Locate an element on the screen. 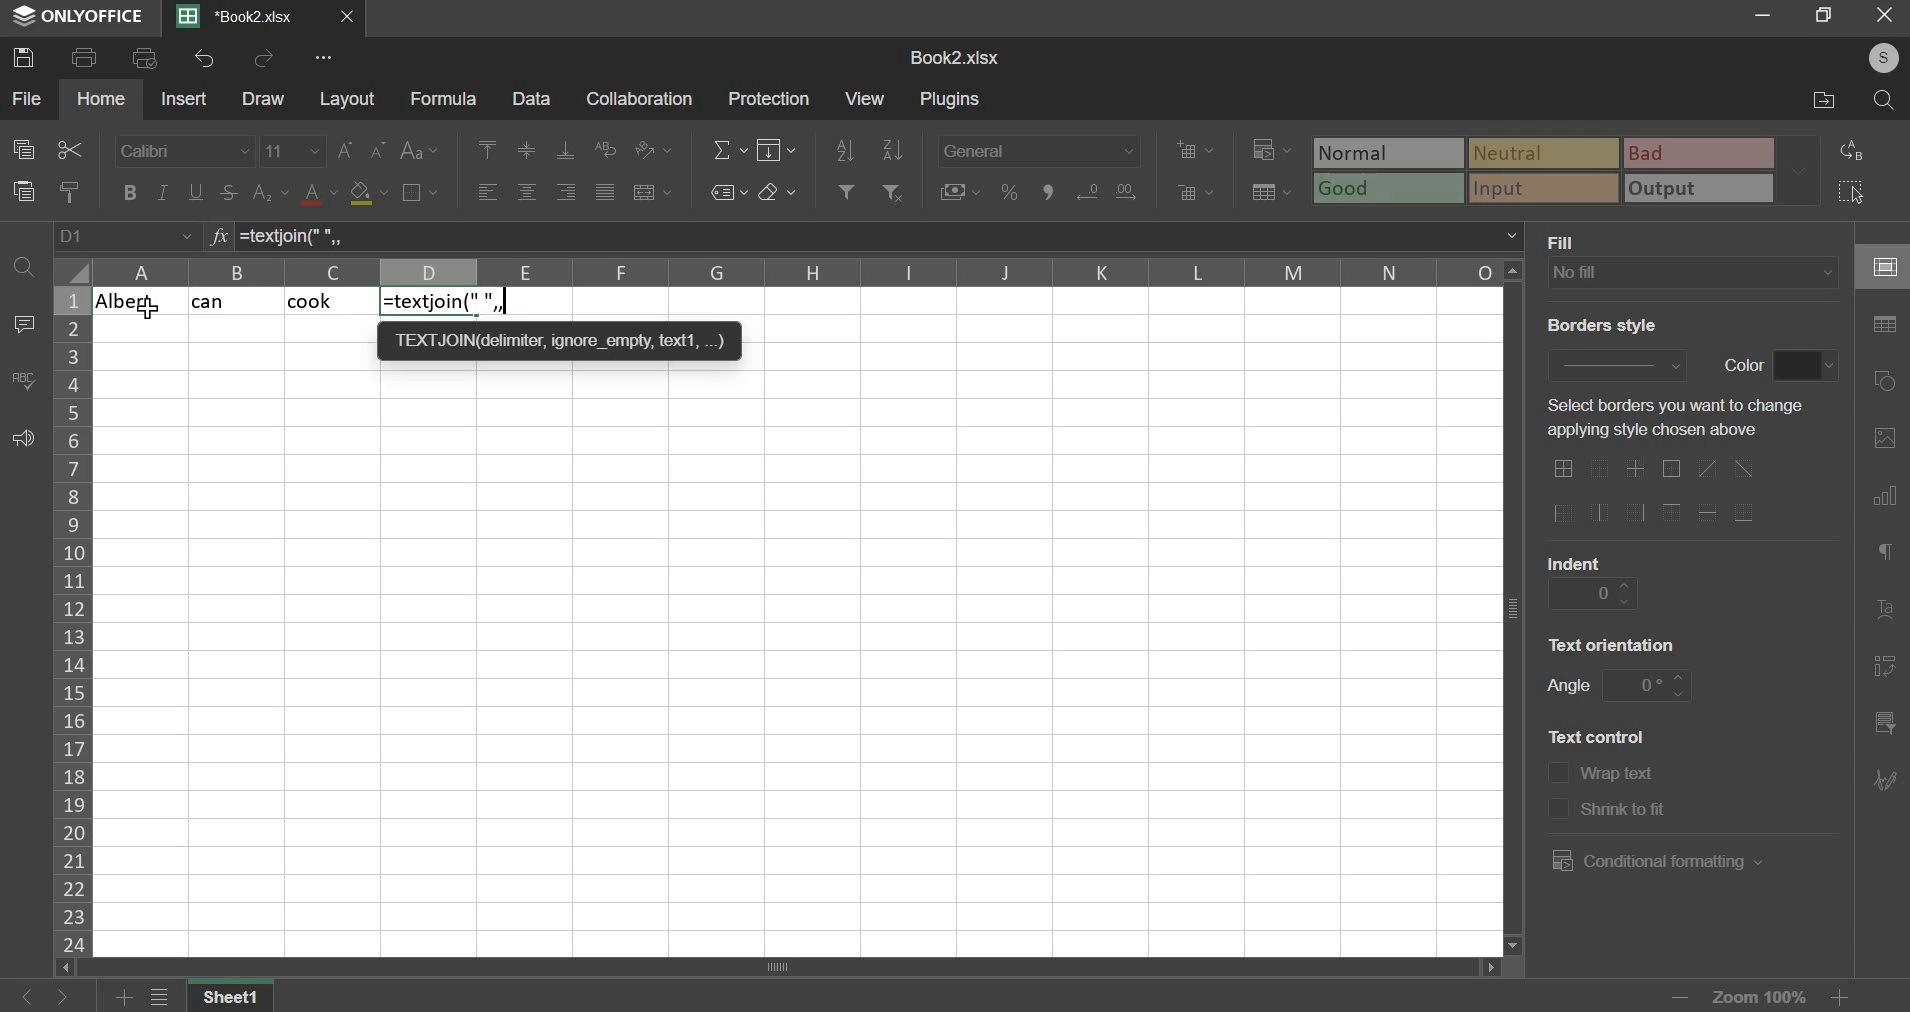 The image size is (1910, 1012). comma style is located at coordinates (1052, 192).